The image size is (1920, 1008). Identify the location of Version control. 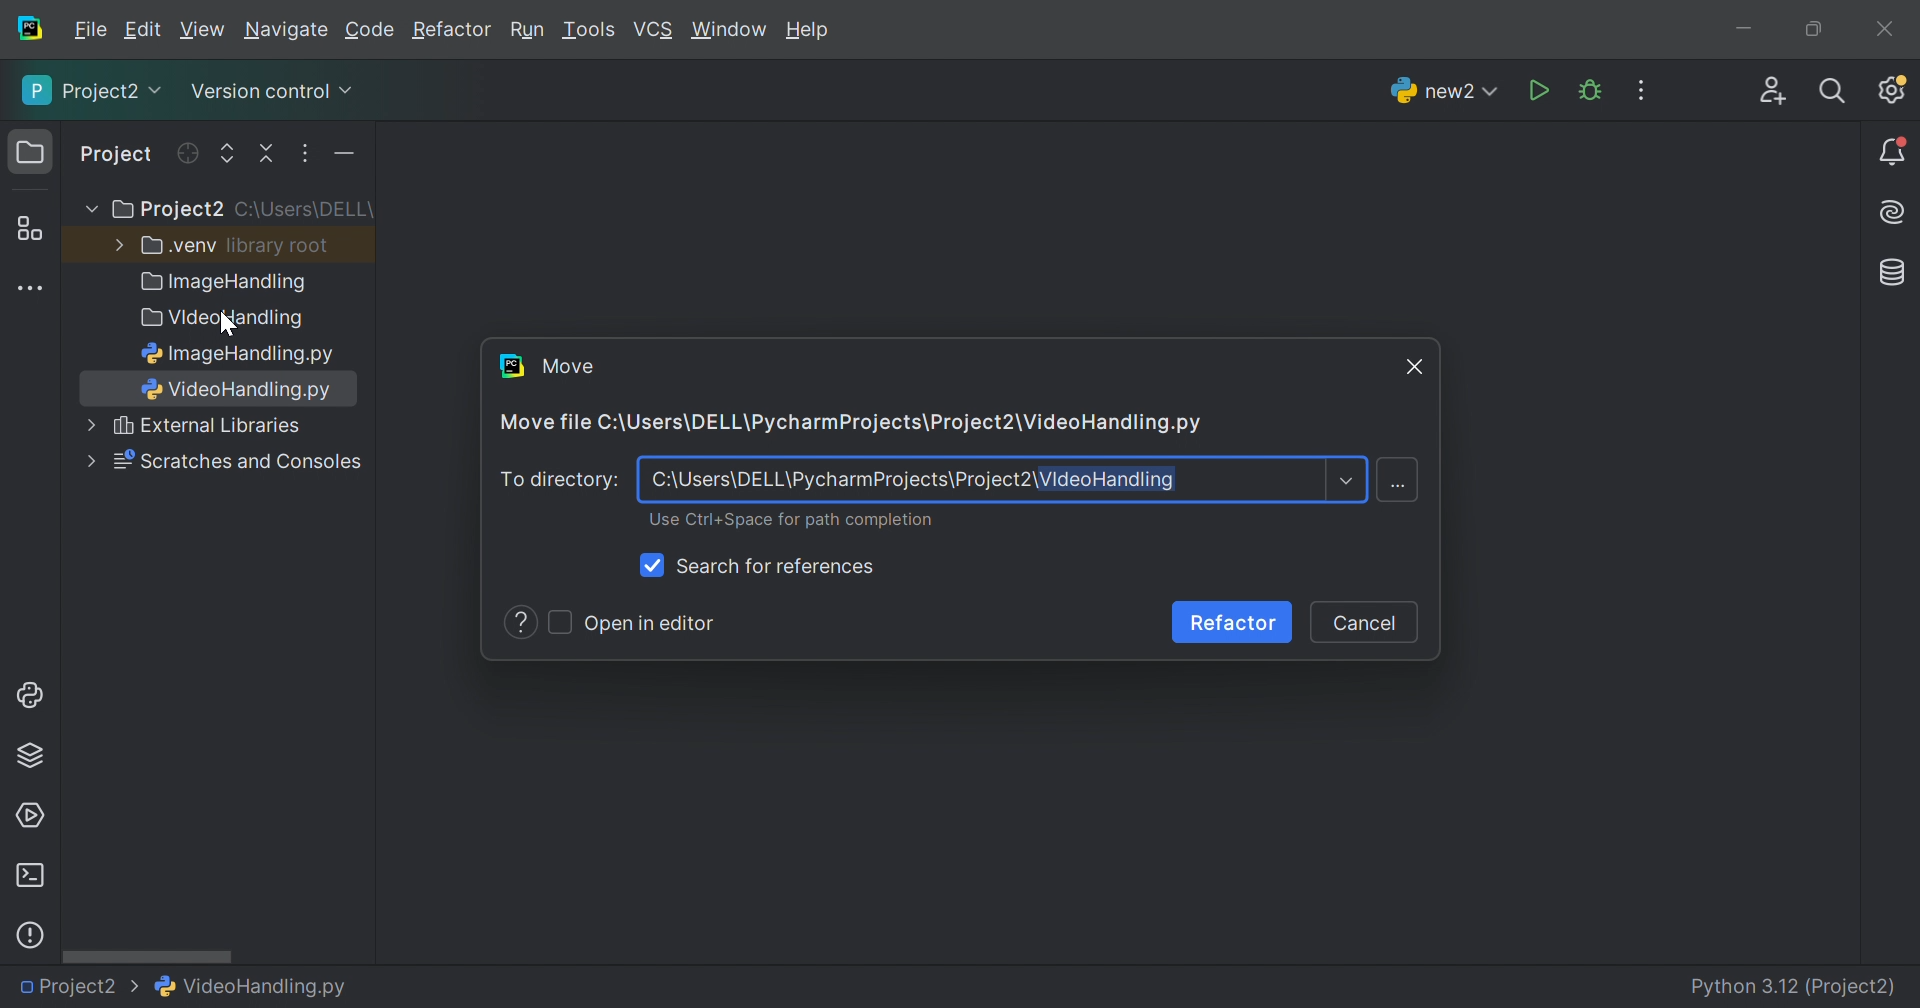
(270, 95).